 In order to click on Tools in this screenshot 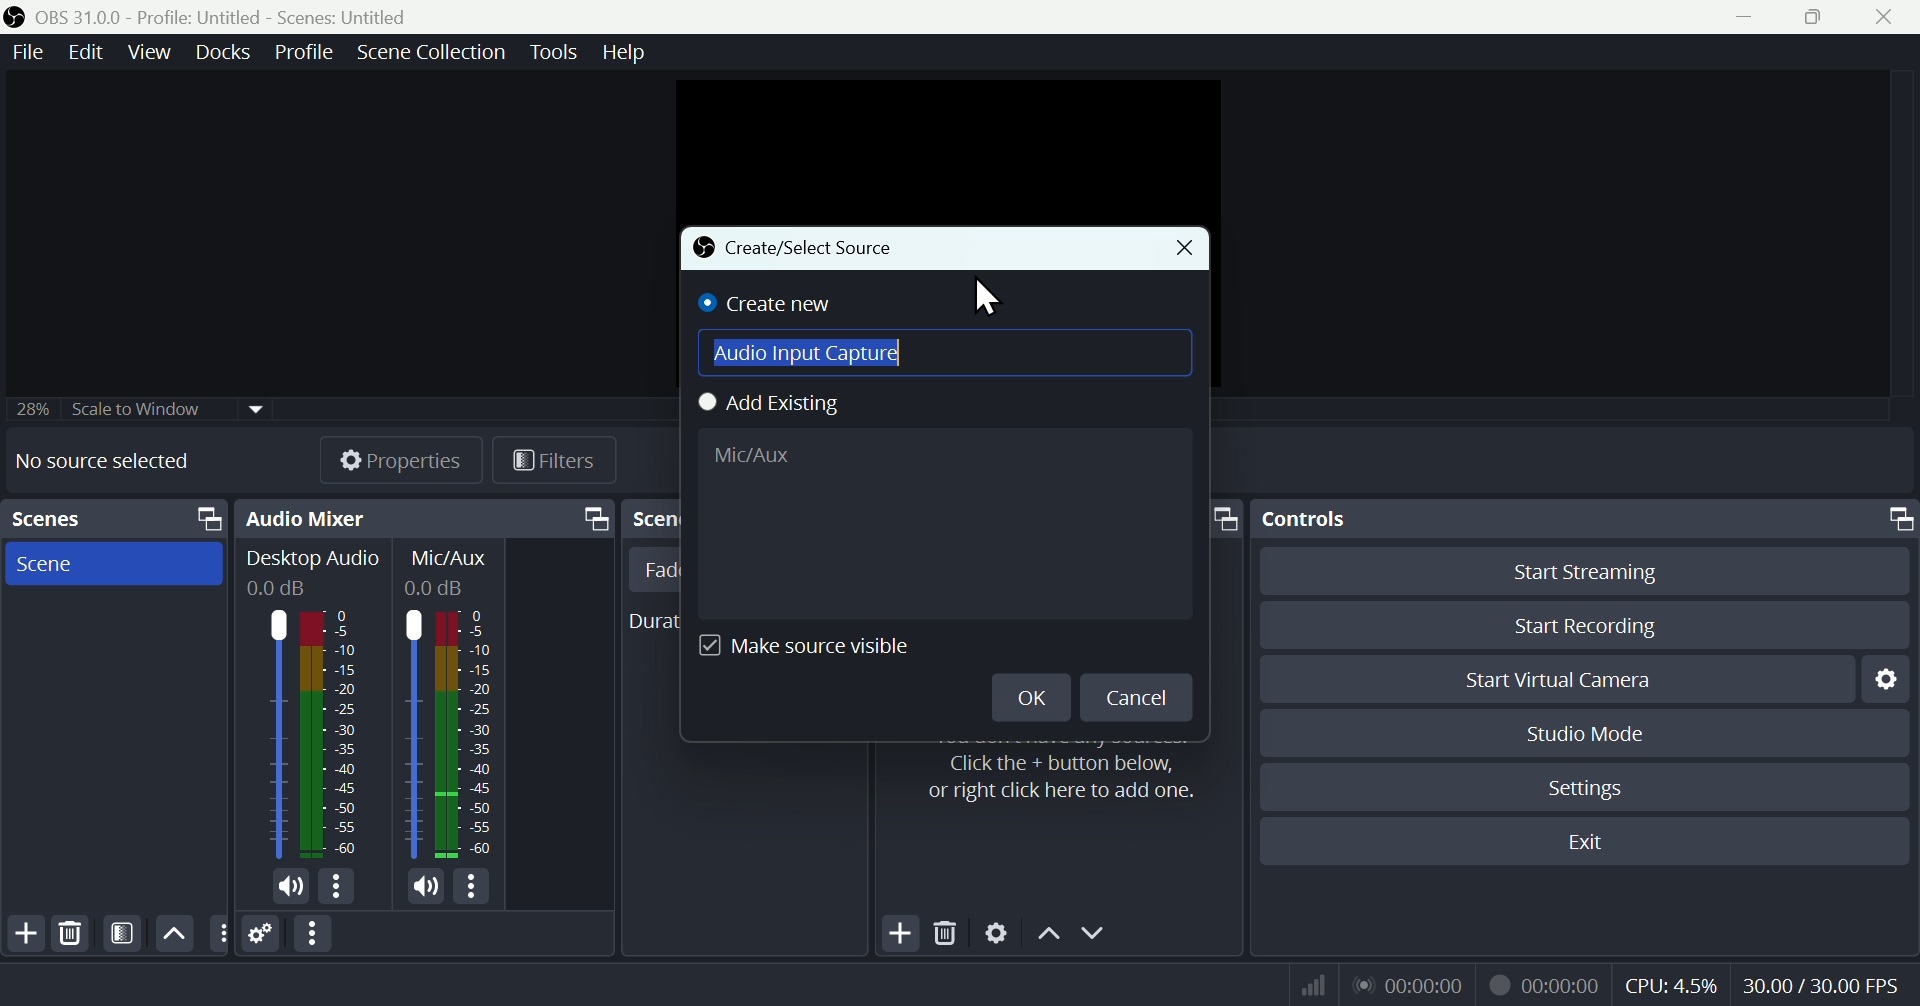, I will do `click(557, 52)`.